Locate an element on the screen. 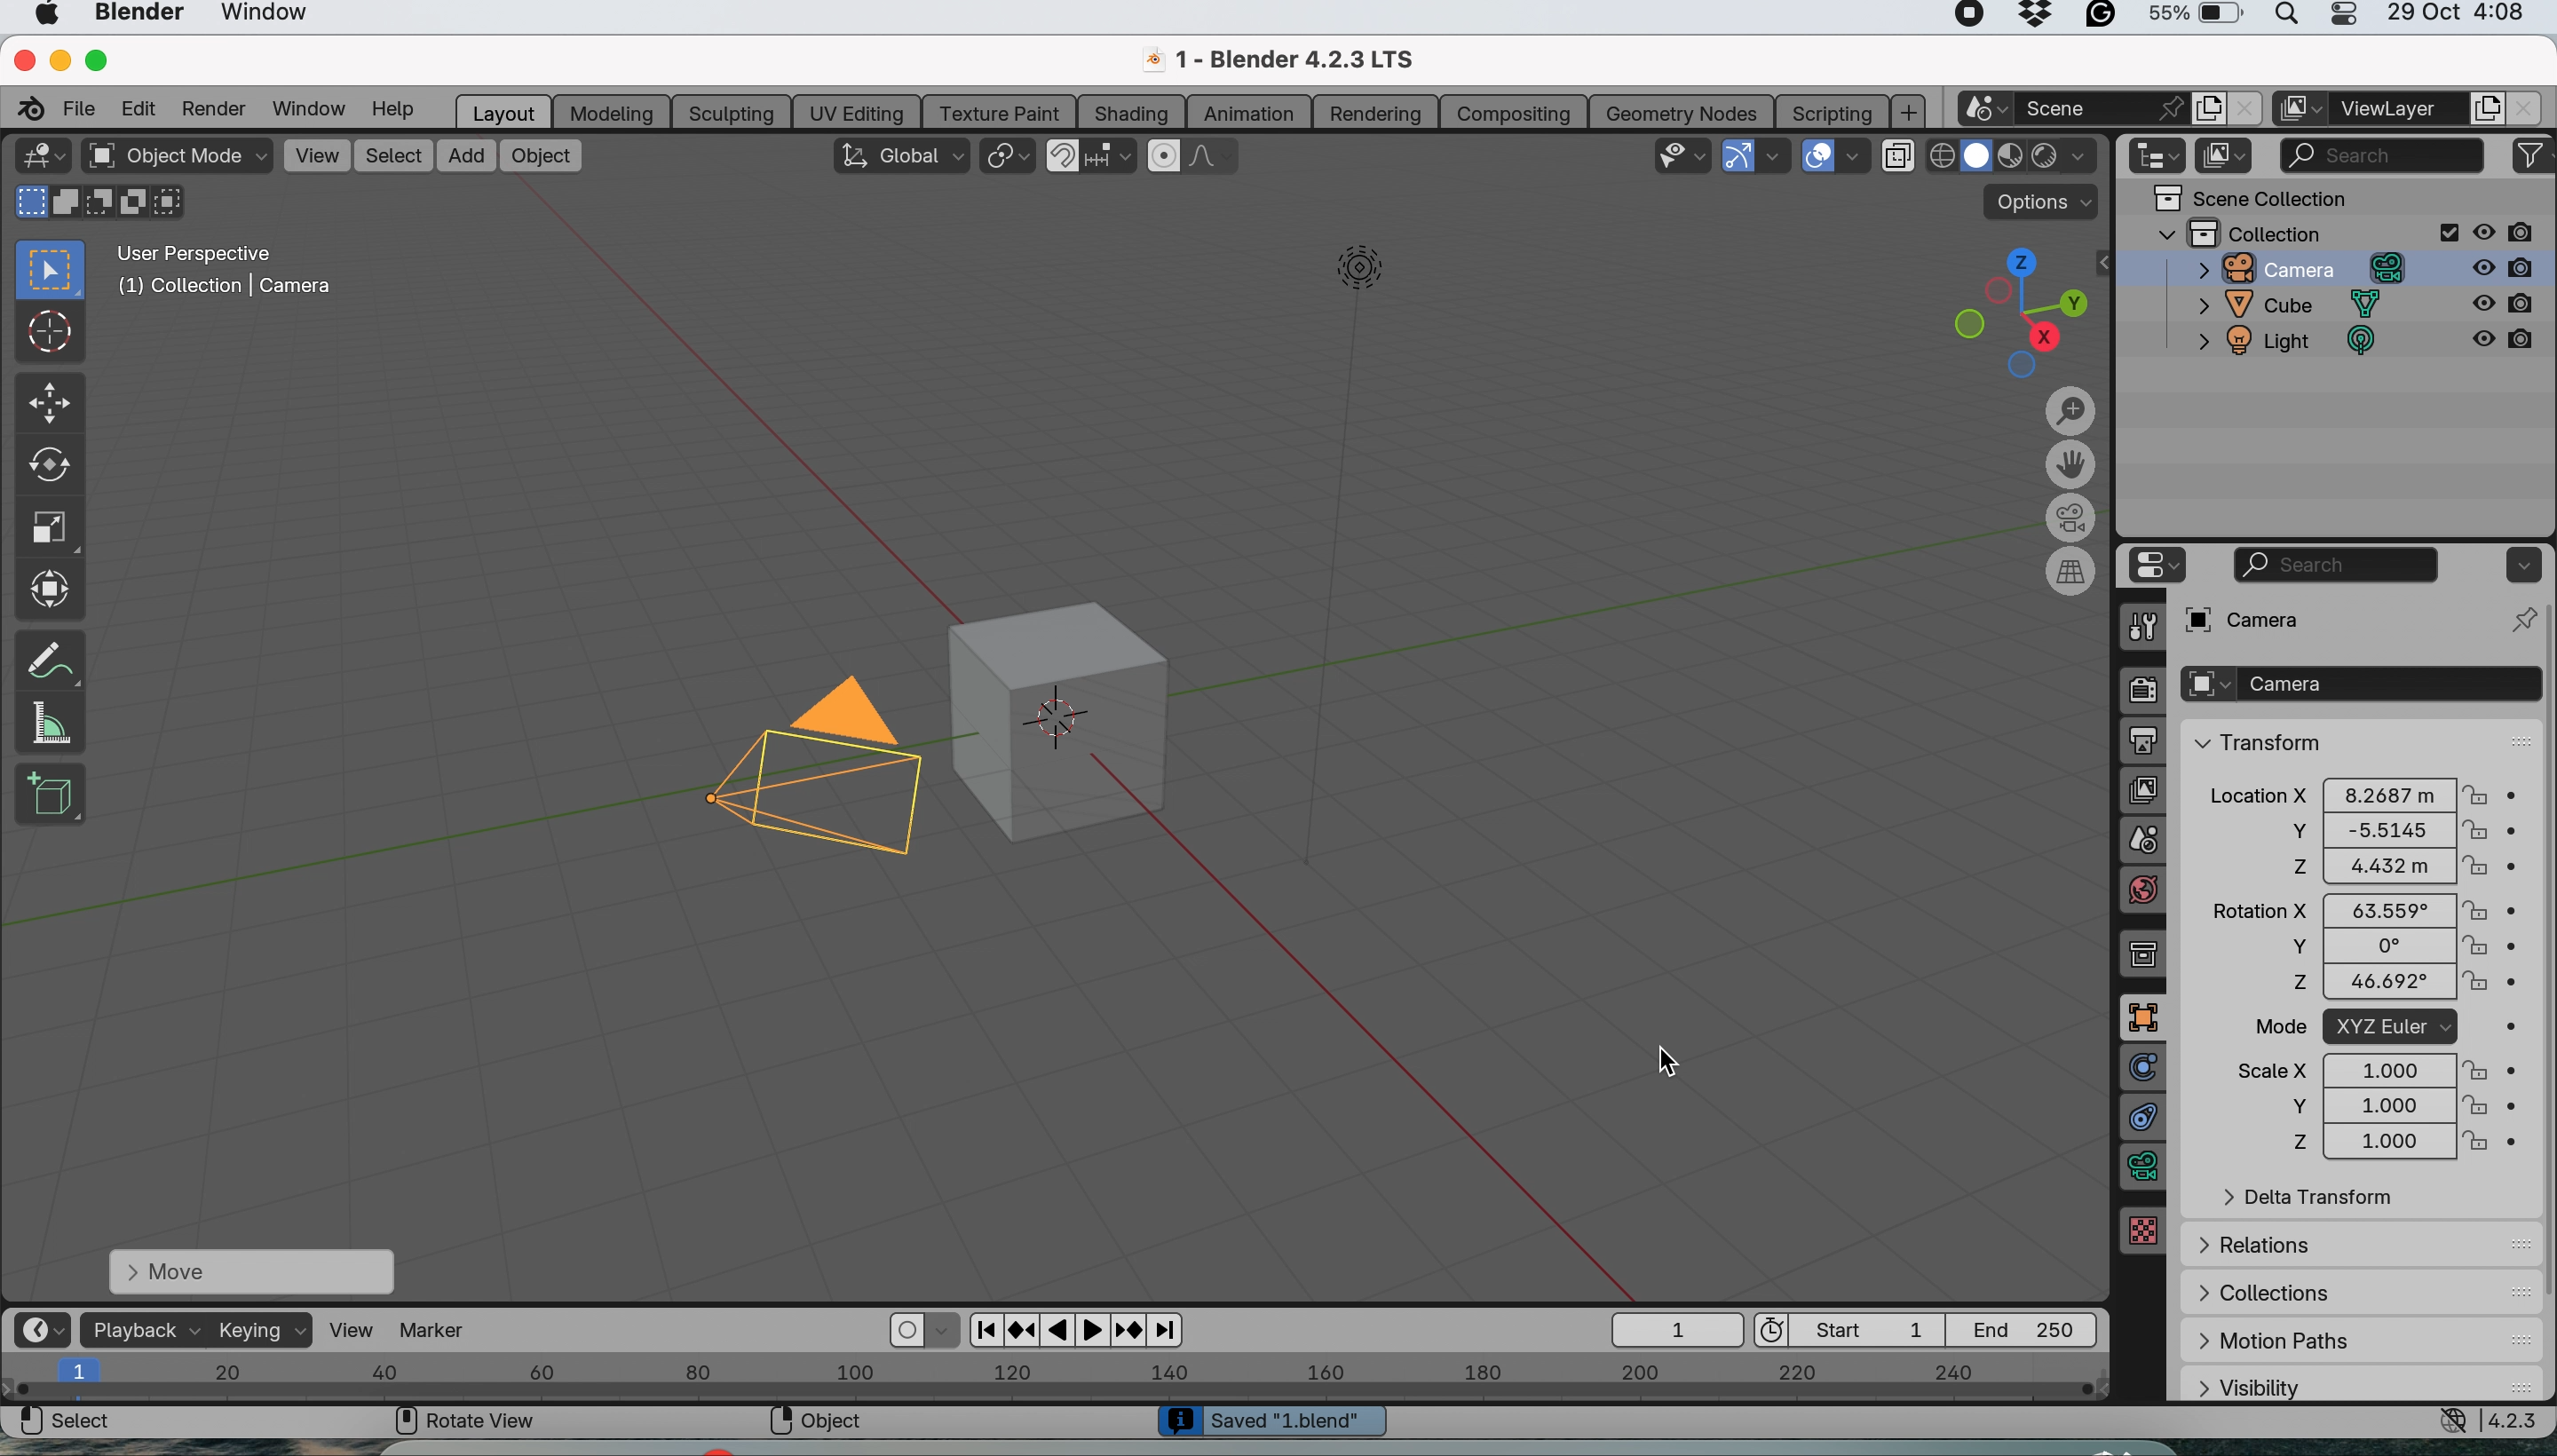 Image resolution: width=2557 pixels, height=1456 pixels. close is located at coordinates (2245, 109).